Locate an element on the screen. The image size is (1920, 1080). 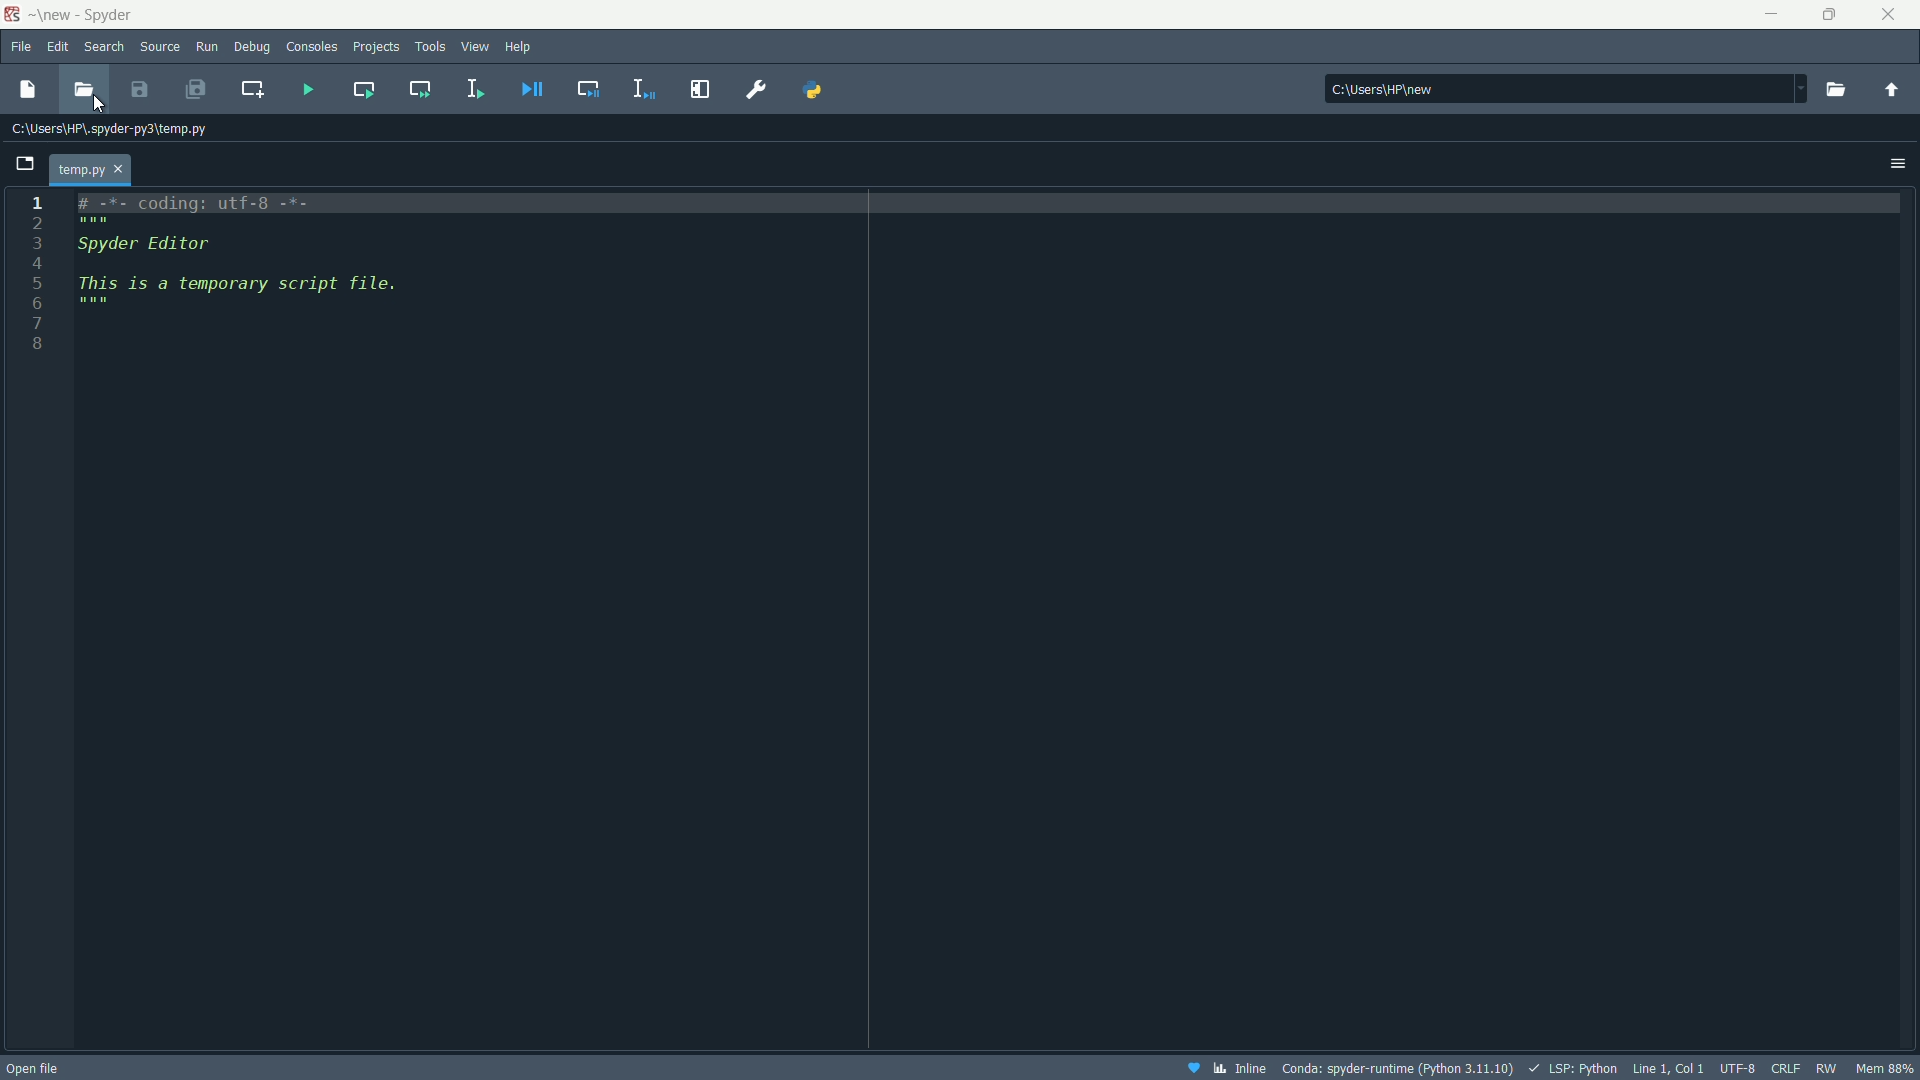
Run current cell is located at coordinates (362, 90).